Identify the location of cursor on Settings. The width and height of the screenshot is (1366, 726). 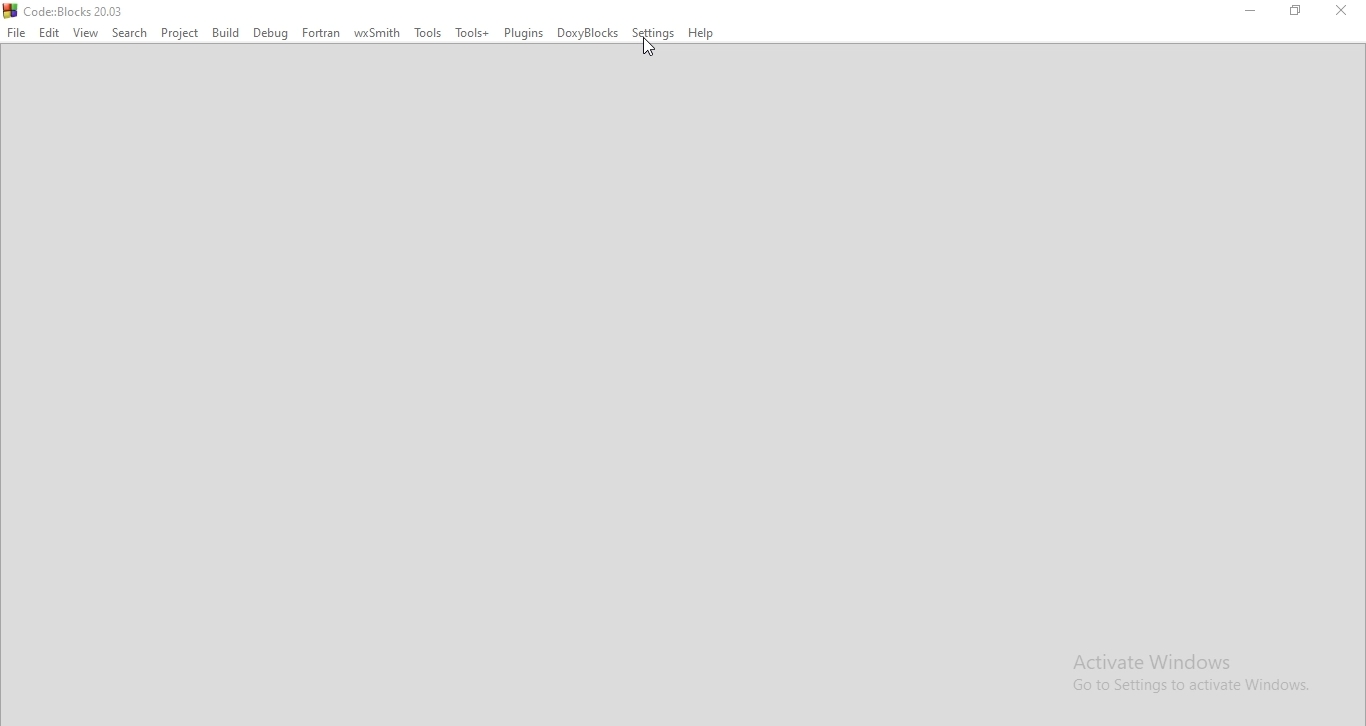
(648, 47).